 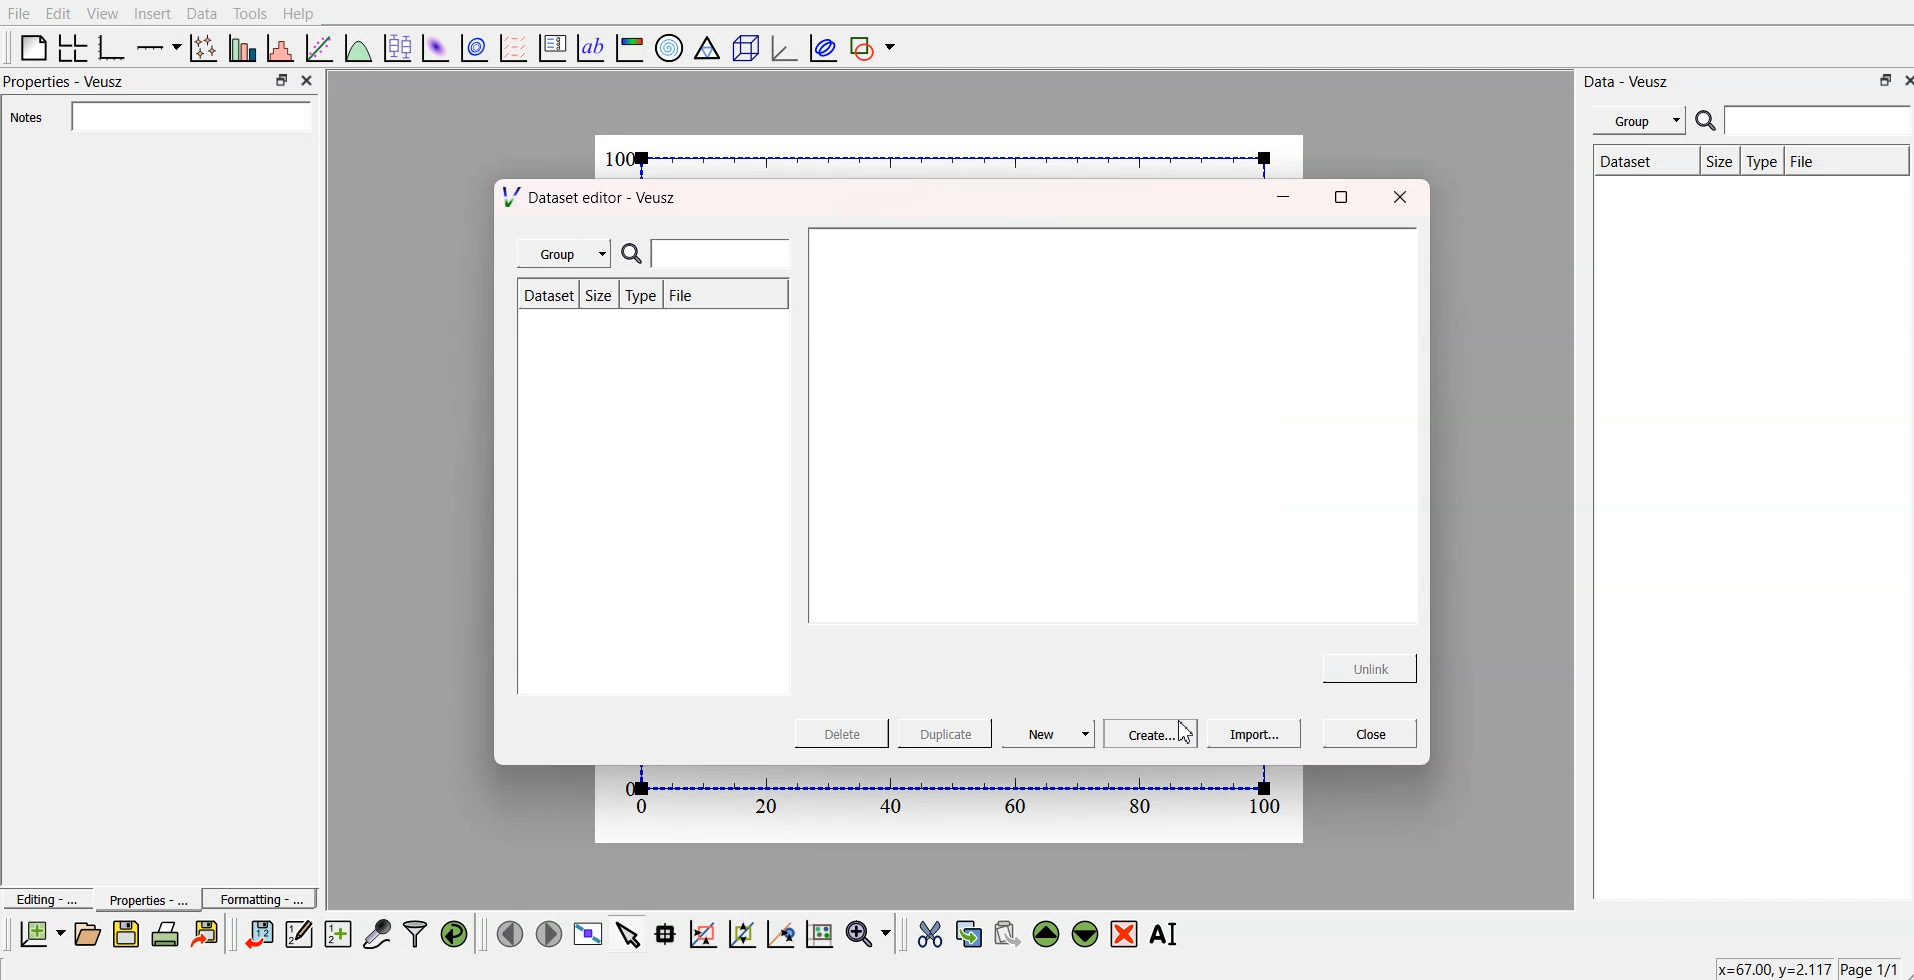 I want to click on Dataset, so click(x=1639, y=161).